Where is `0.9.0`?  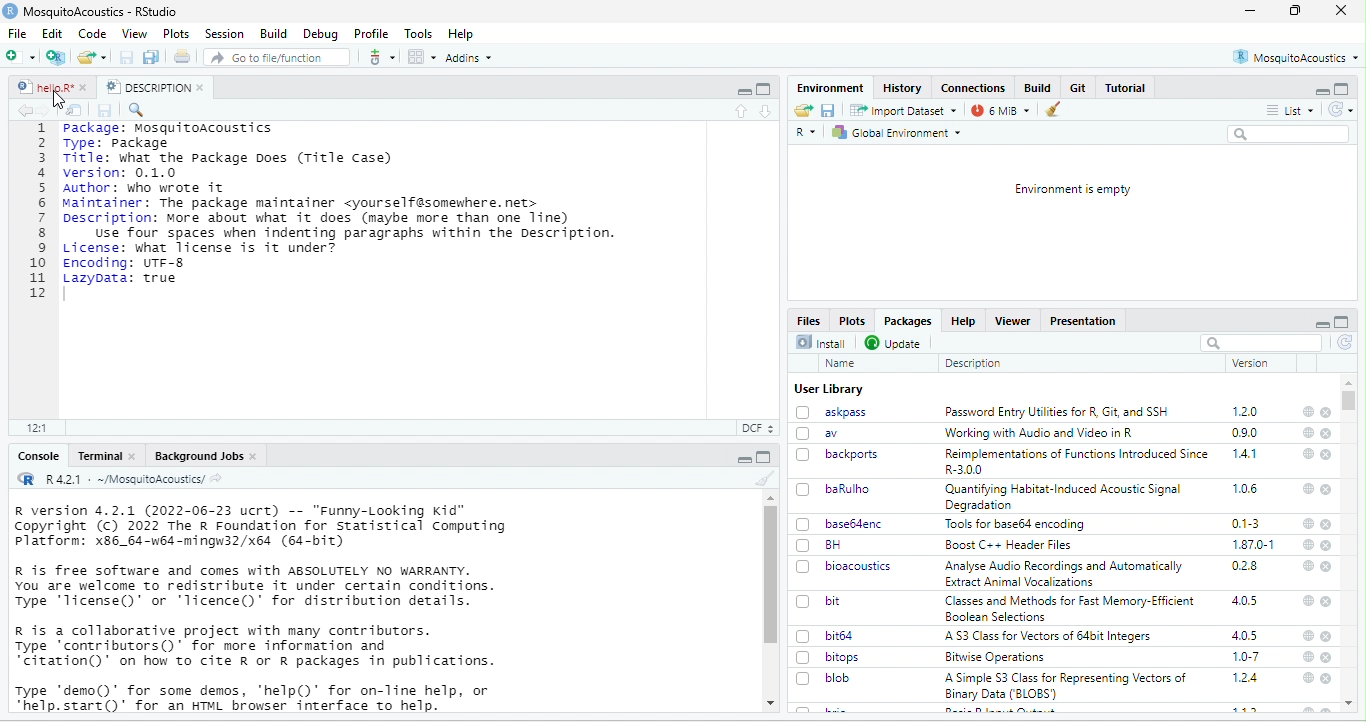 0.9.0 is located at coordinates (1247, 432).